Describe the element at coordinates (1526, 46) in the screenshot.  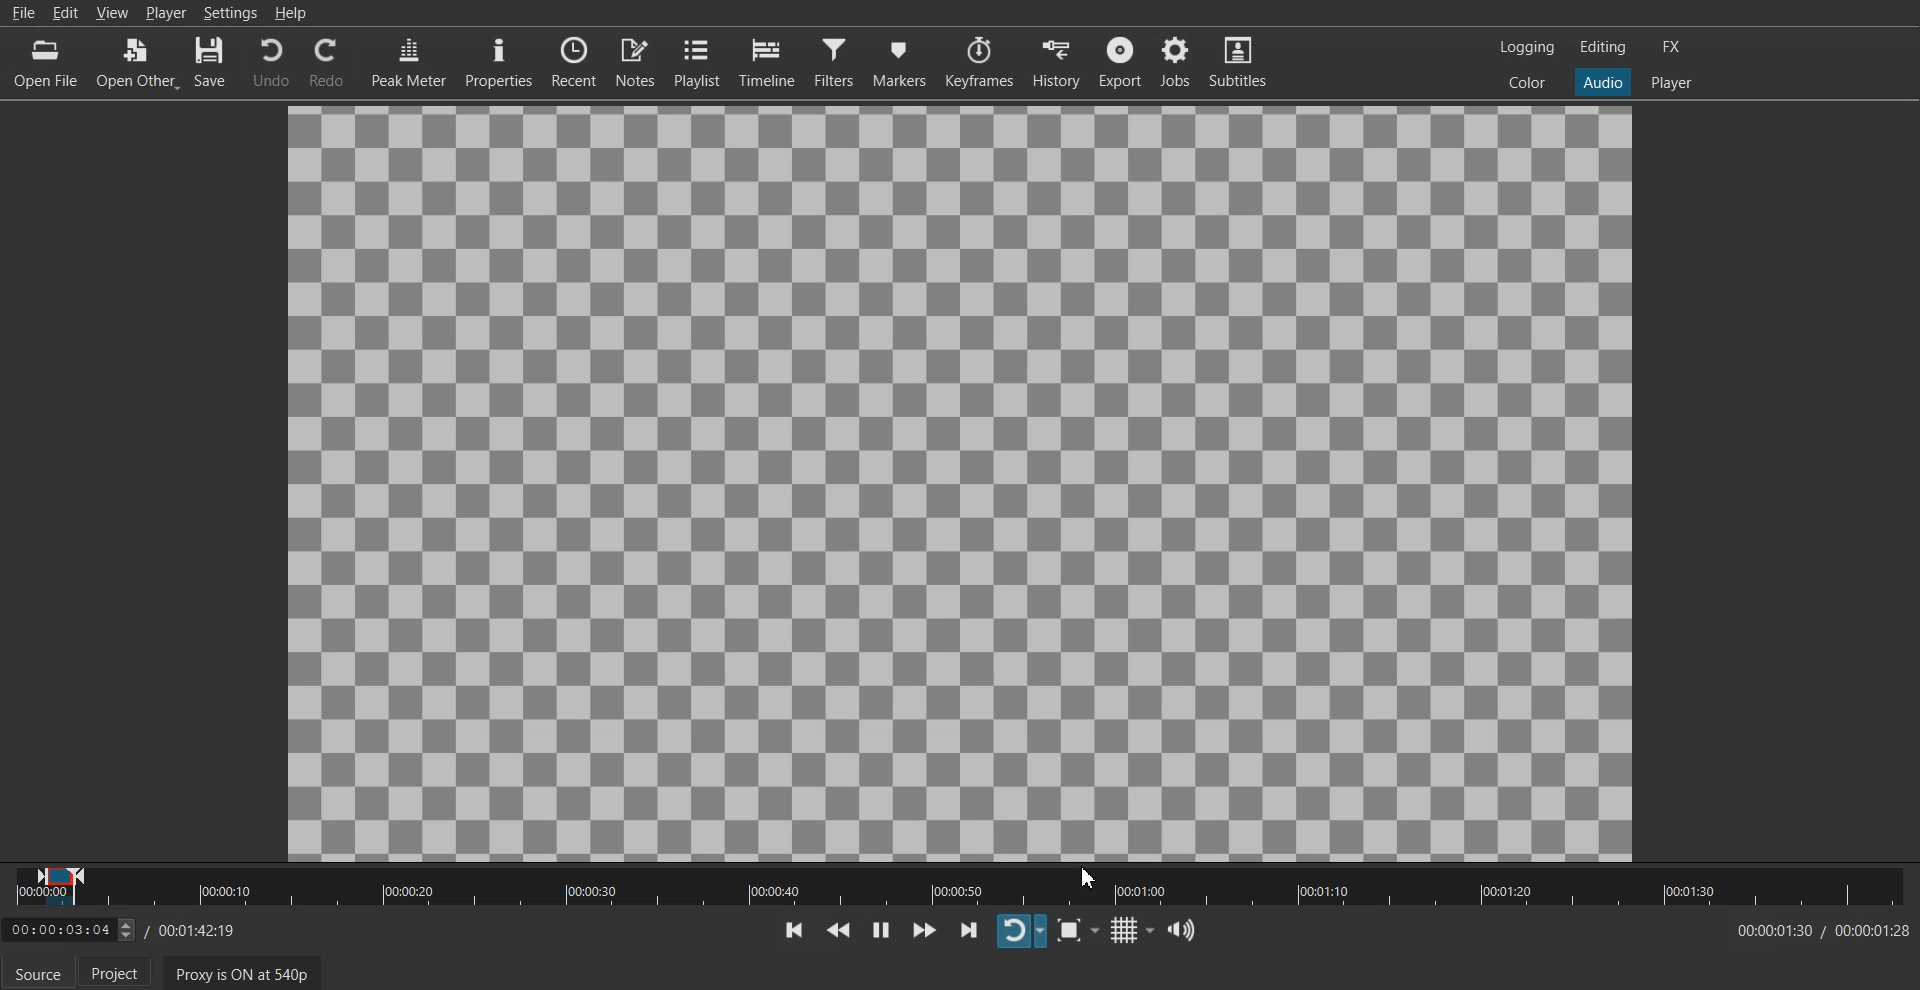
I see `Logging` at that location.